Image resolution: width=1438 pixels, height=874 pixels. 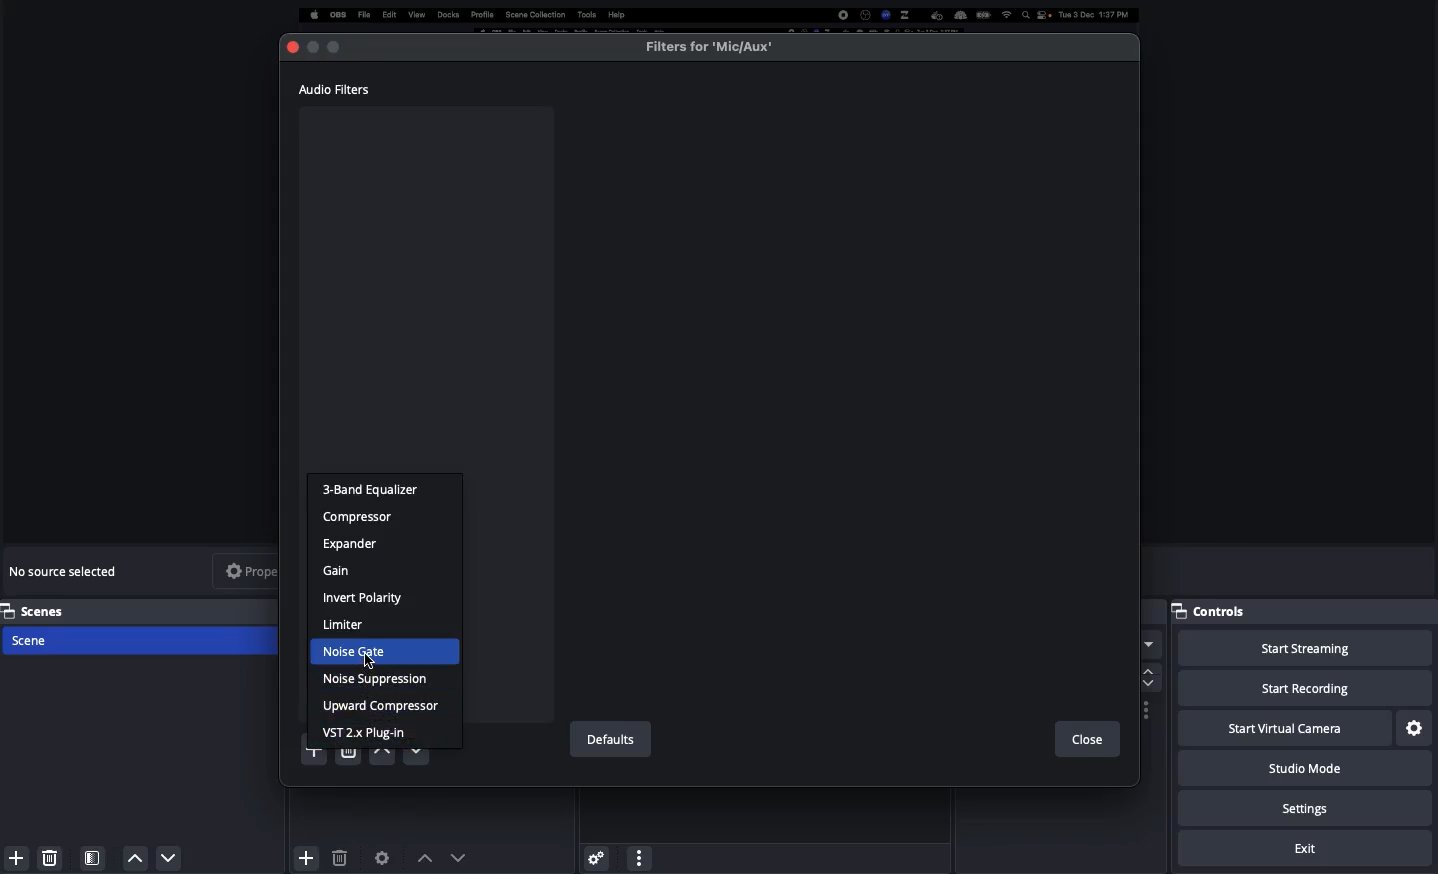 What do you see at coordinates (93, 854) in the screenshot?
I see `Scene filters` at bounding box center [93, 854].